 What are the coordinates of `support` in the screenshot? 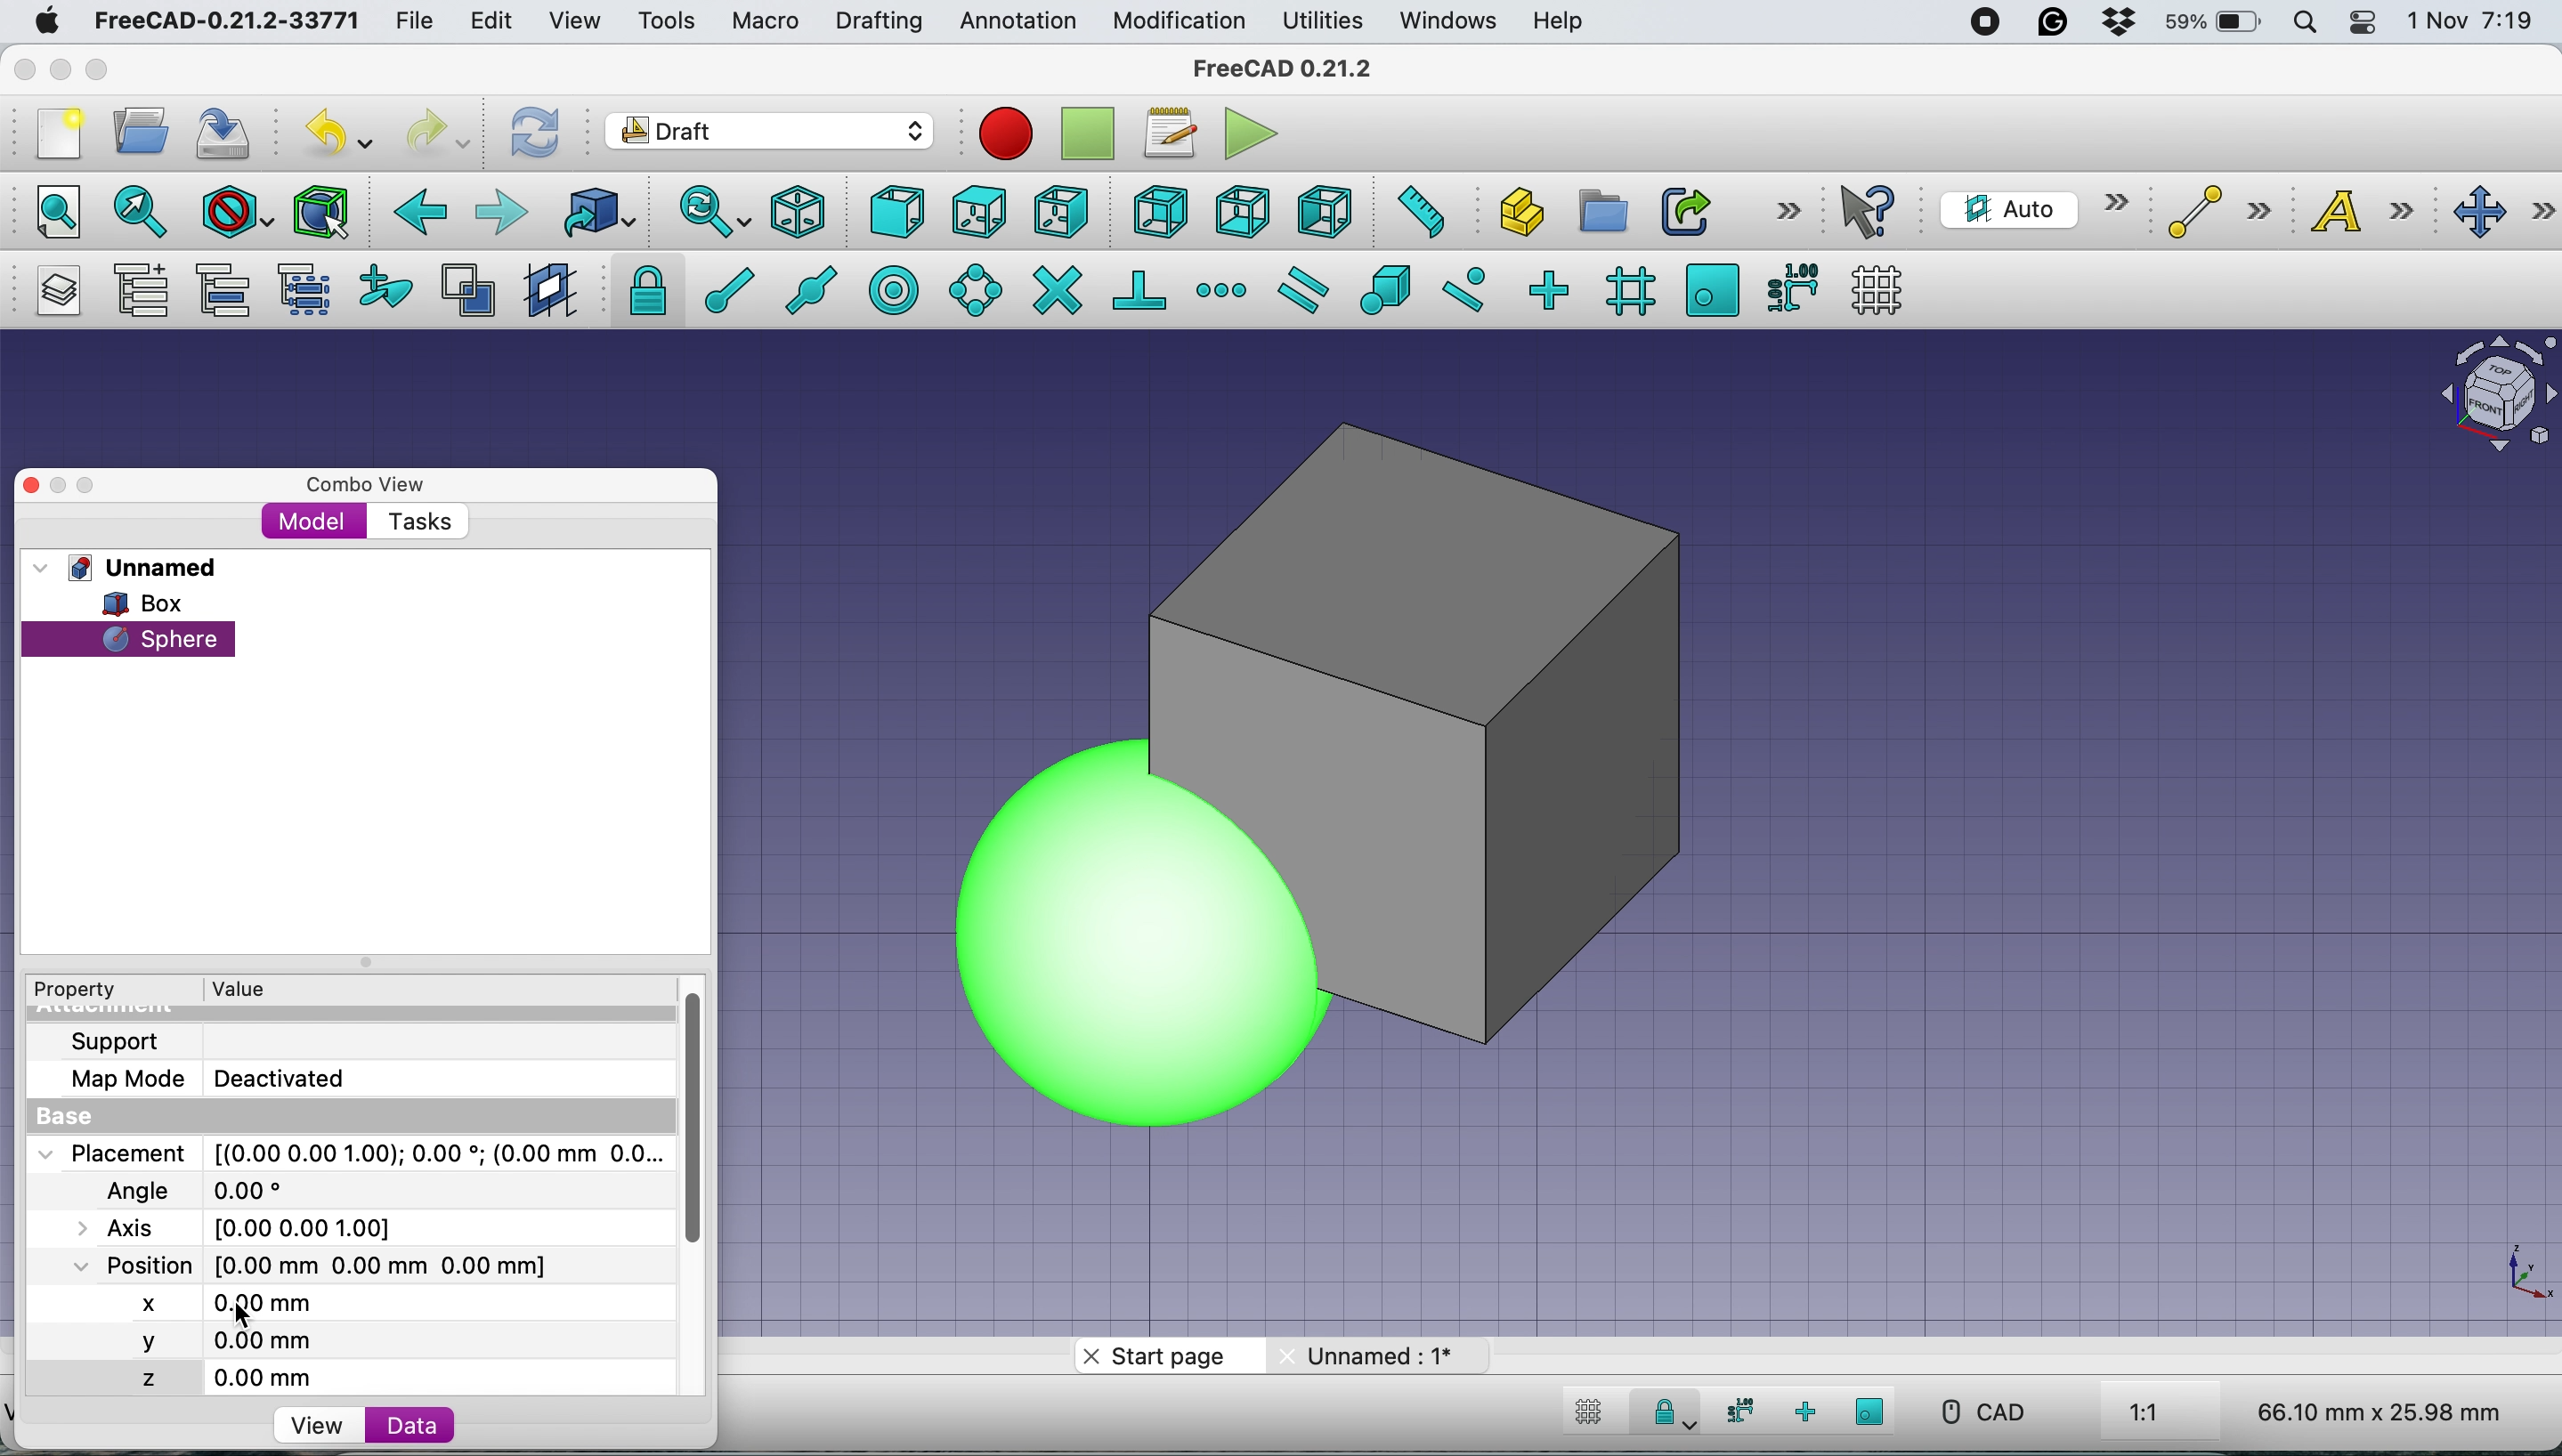 It's located at (121, 1039).